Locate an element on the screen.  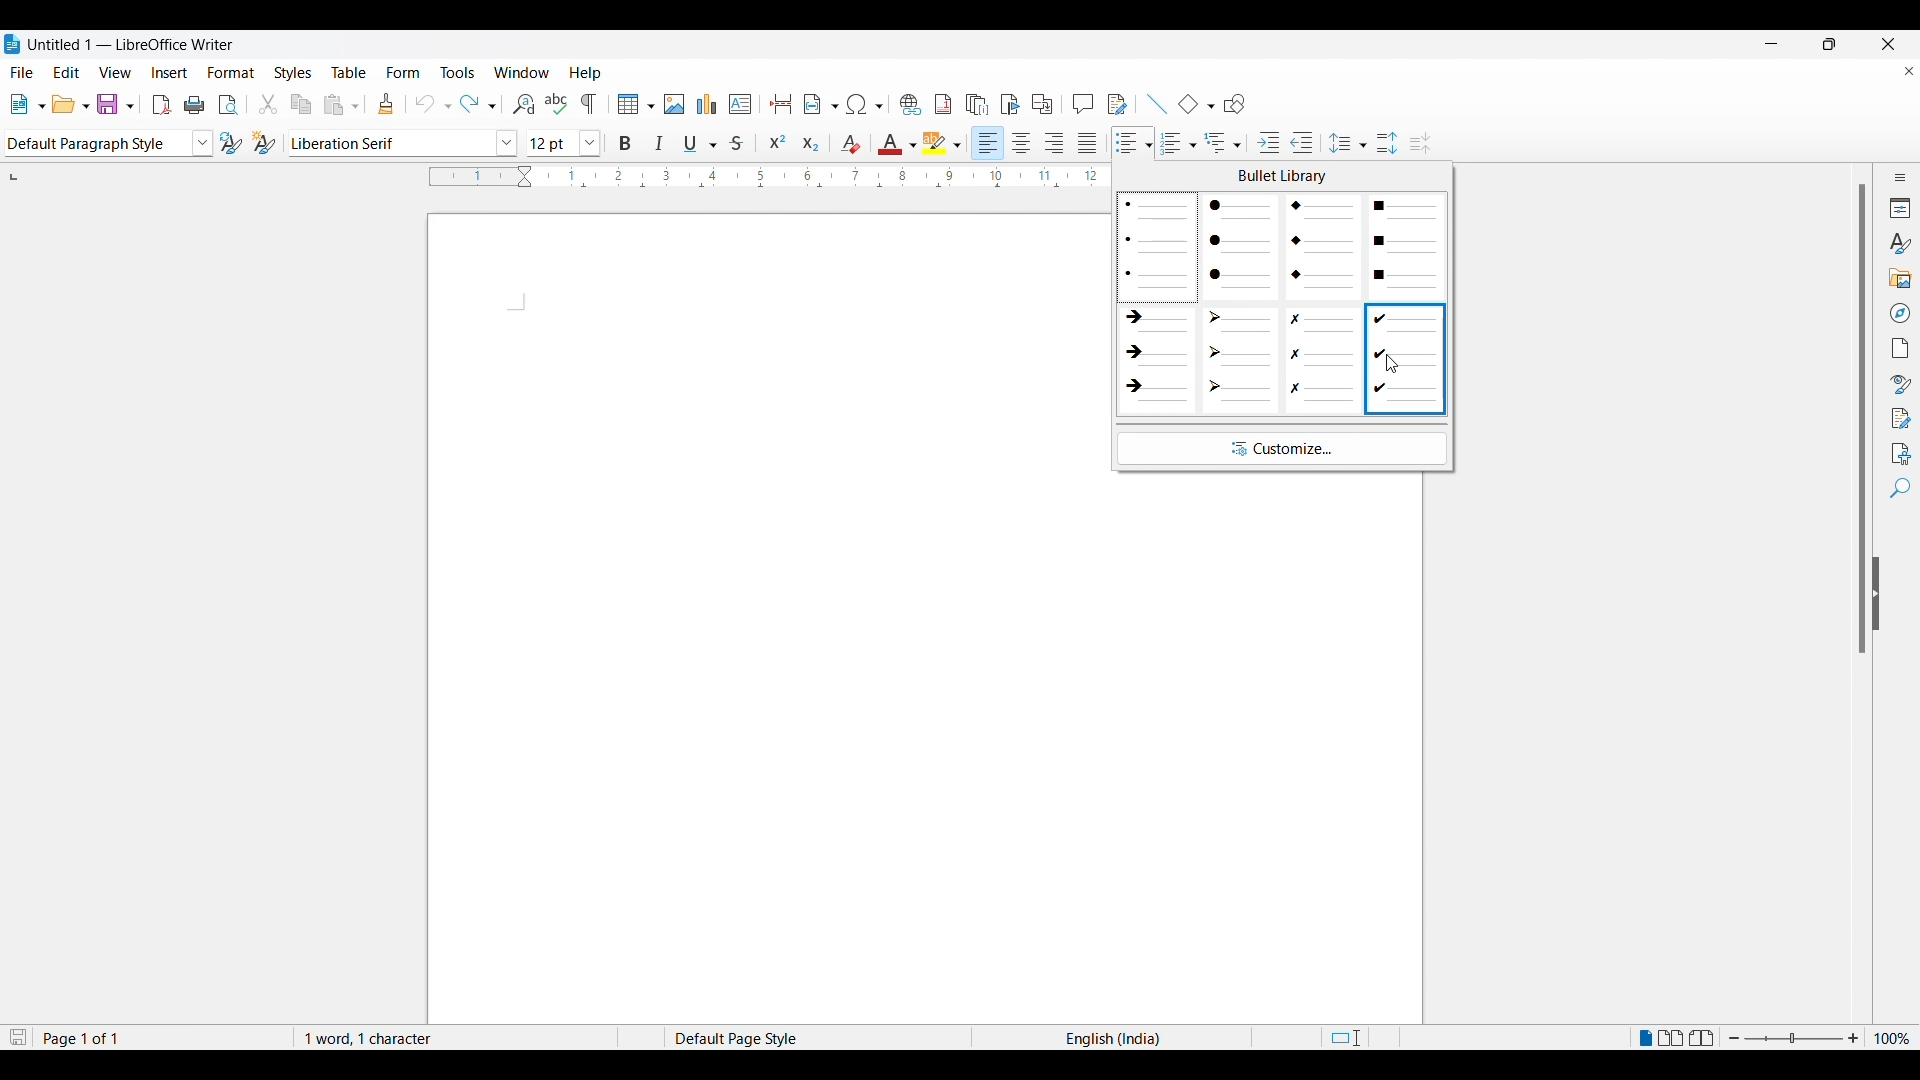
Selected toggle ordered list is located at coordinates (1176, 143).